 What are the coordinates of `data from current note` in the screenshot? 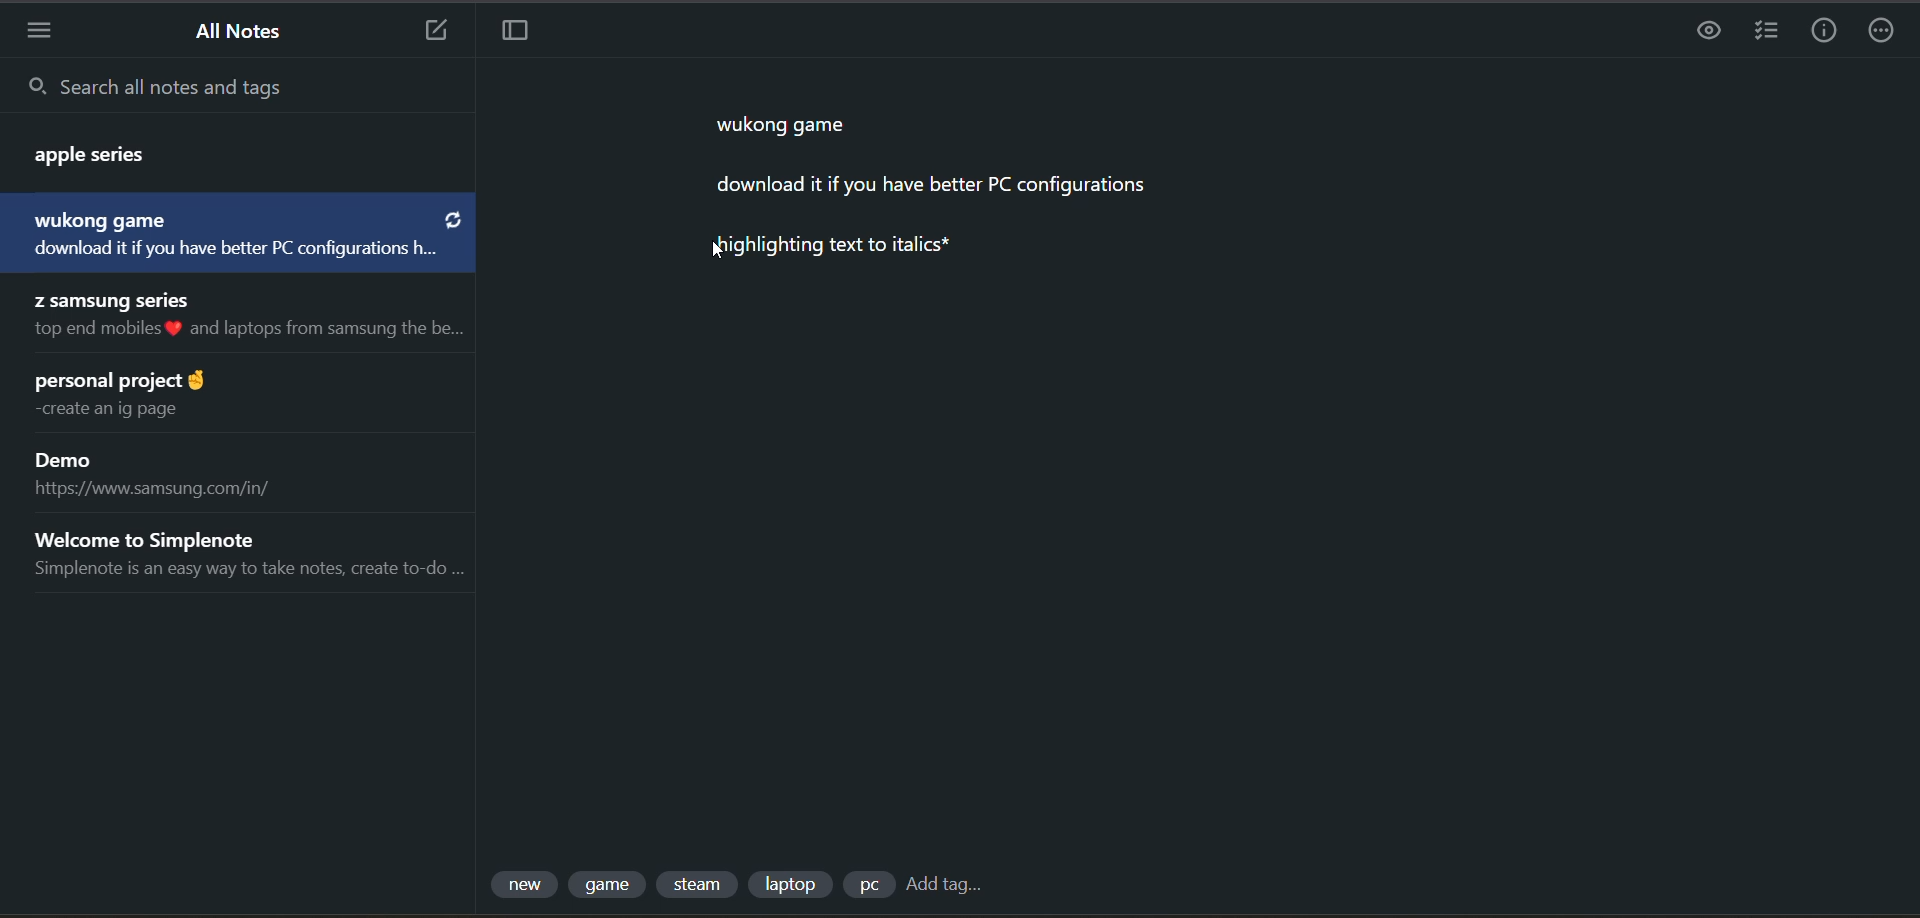 It's located at (928, 200).